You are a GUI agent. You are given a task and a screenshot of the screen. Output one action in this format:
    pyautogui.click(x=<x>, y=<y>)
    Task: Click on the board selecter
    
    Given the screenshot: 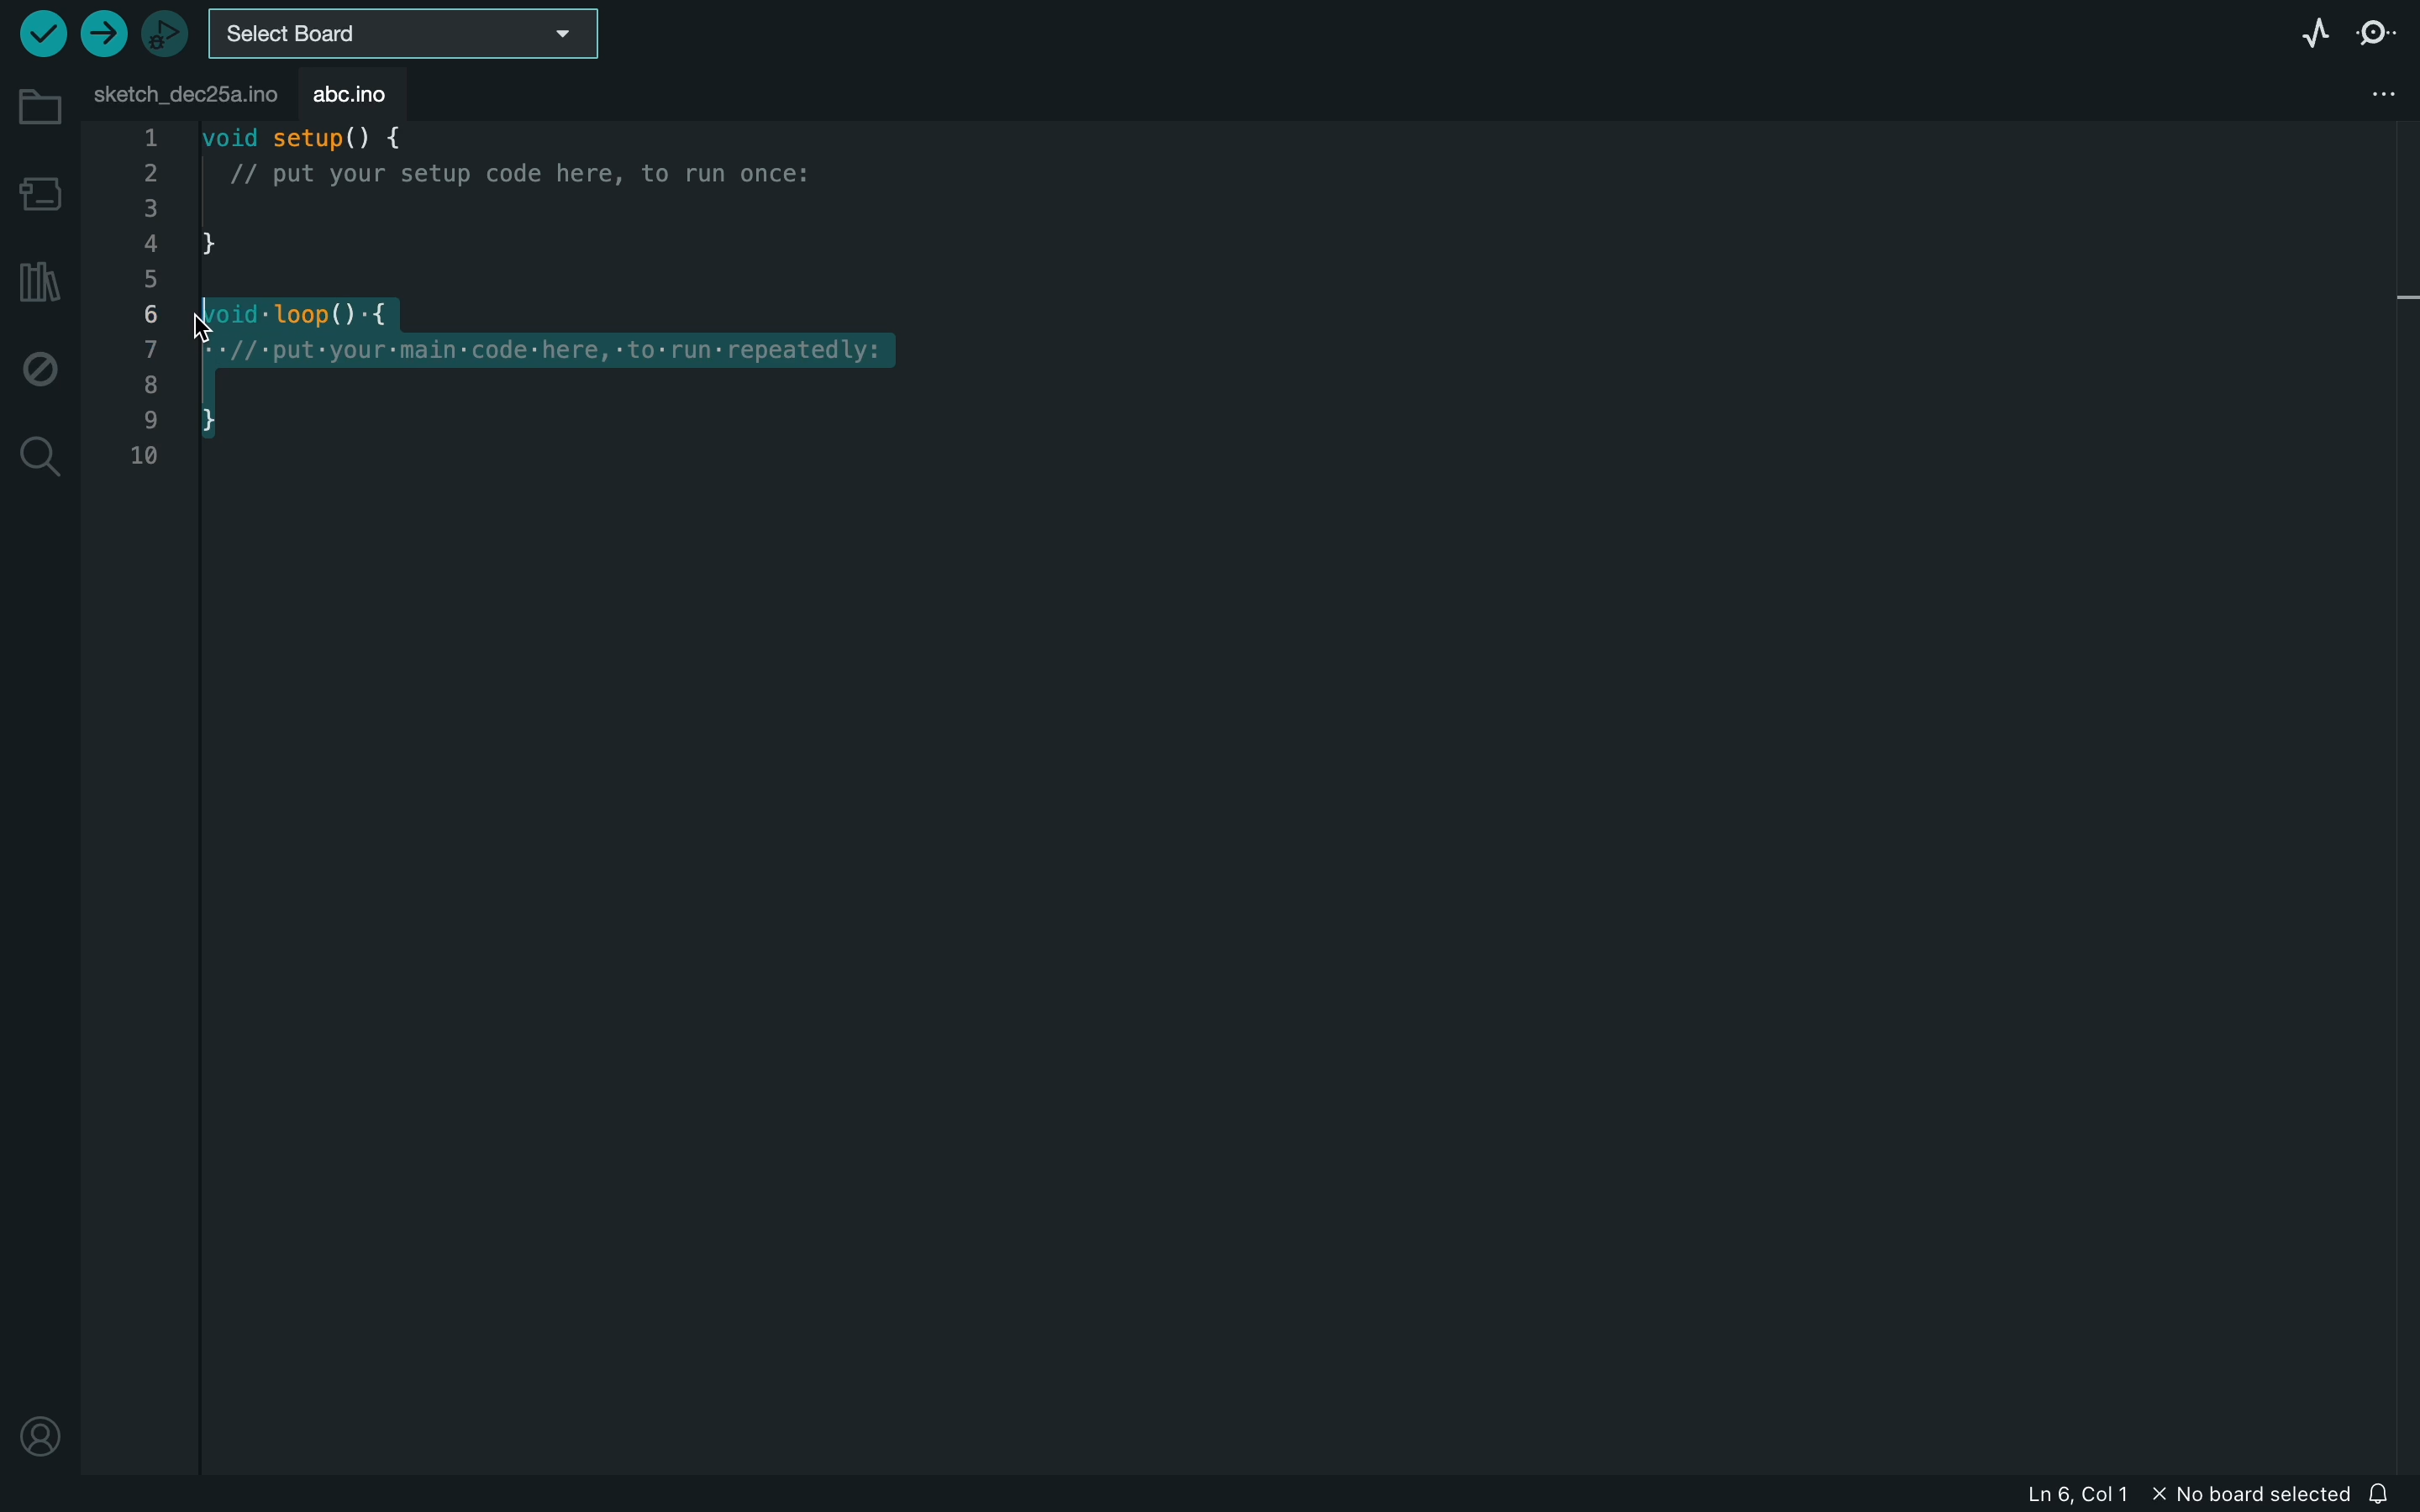 What is the action you would take?
    pyautogui.click(x=407, y=32)
    